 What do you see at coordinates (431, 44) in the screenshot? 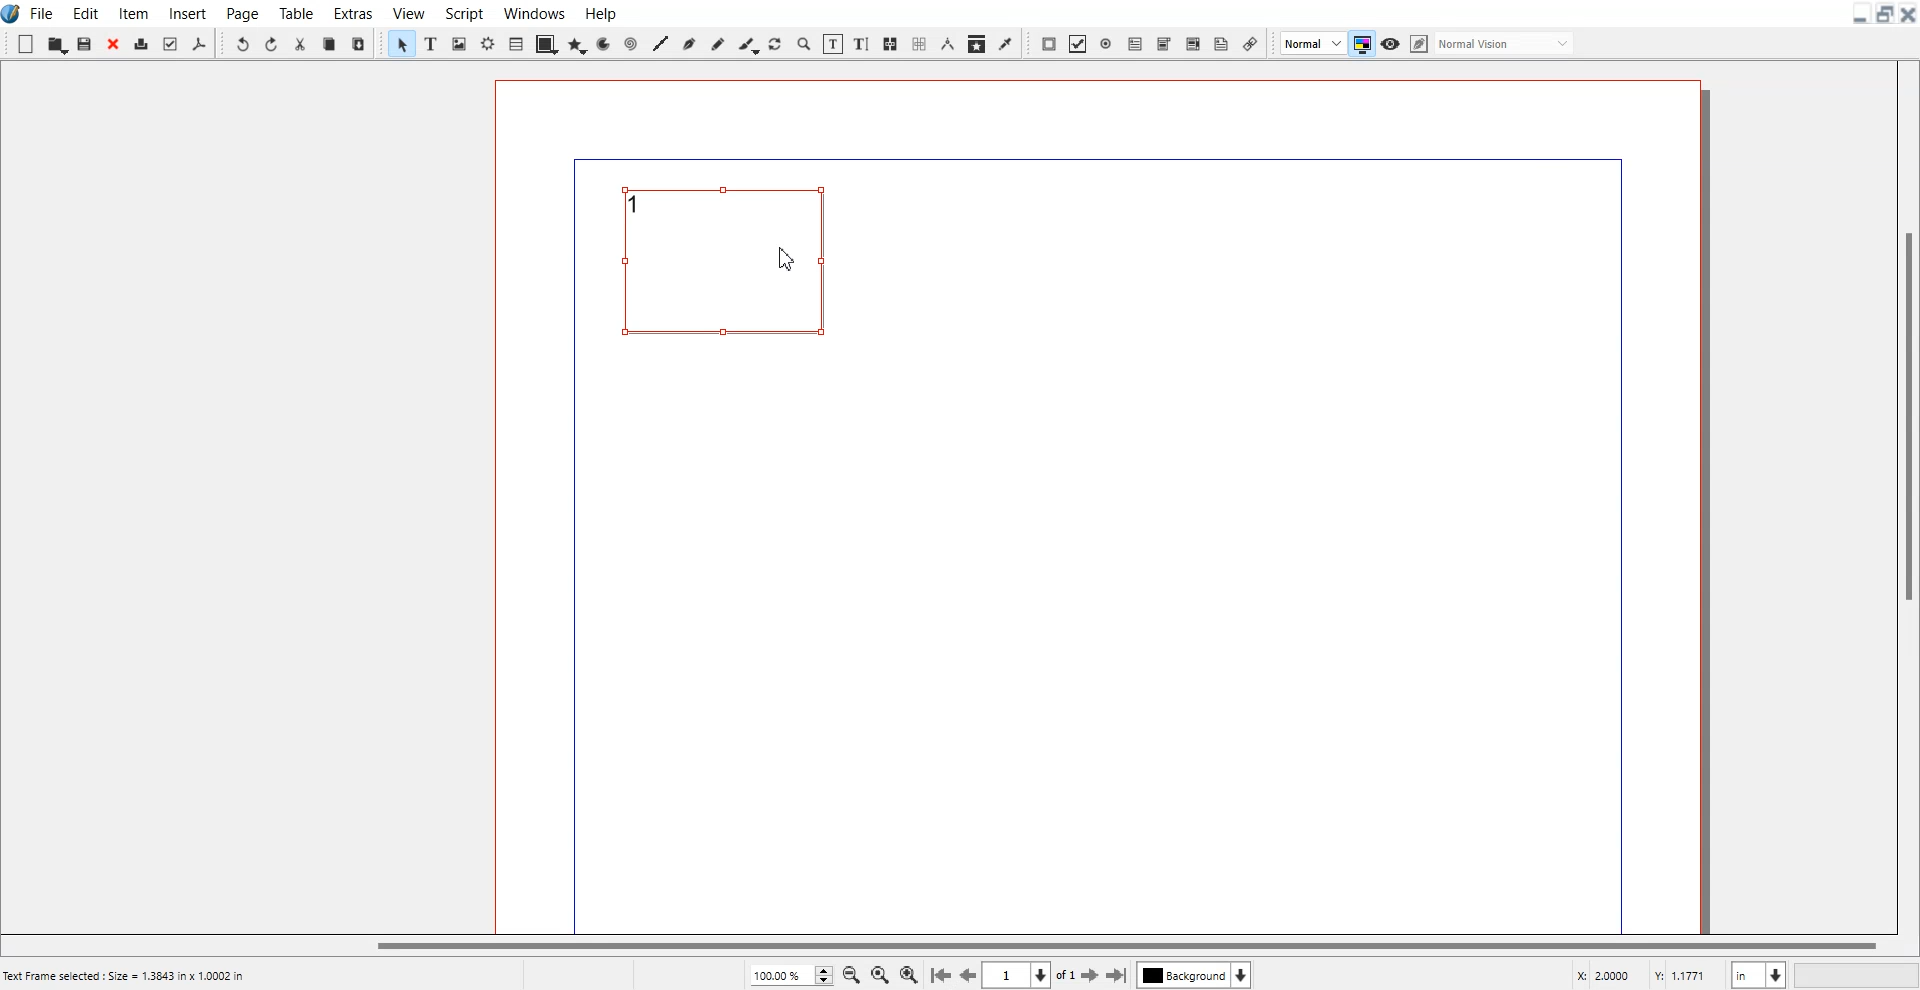
I see `Text Frame` at bounding box center [431, 44].